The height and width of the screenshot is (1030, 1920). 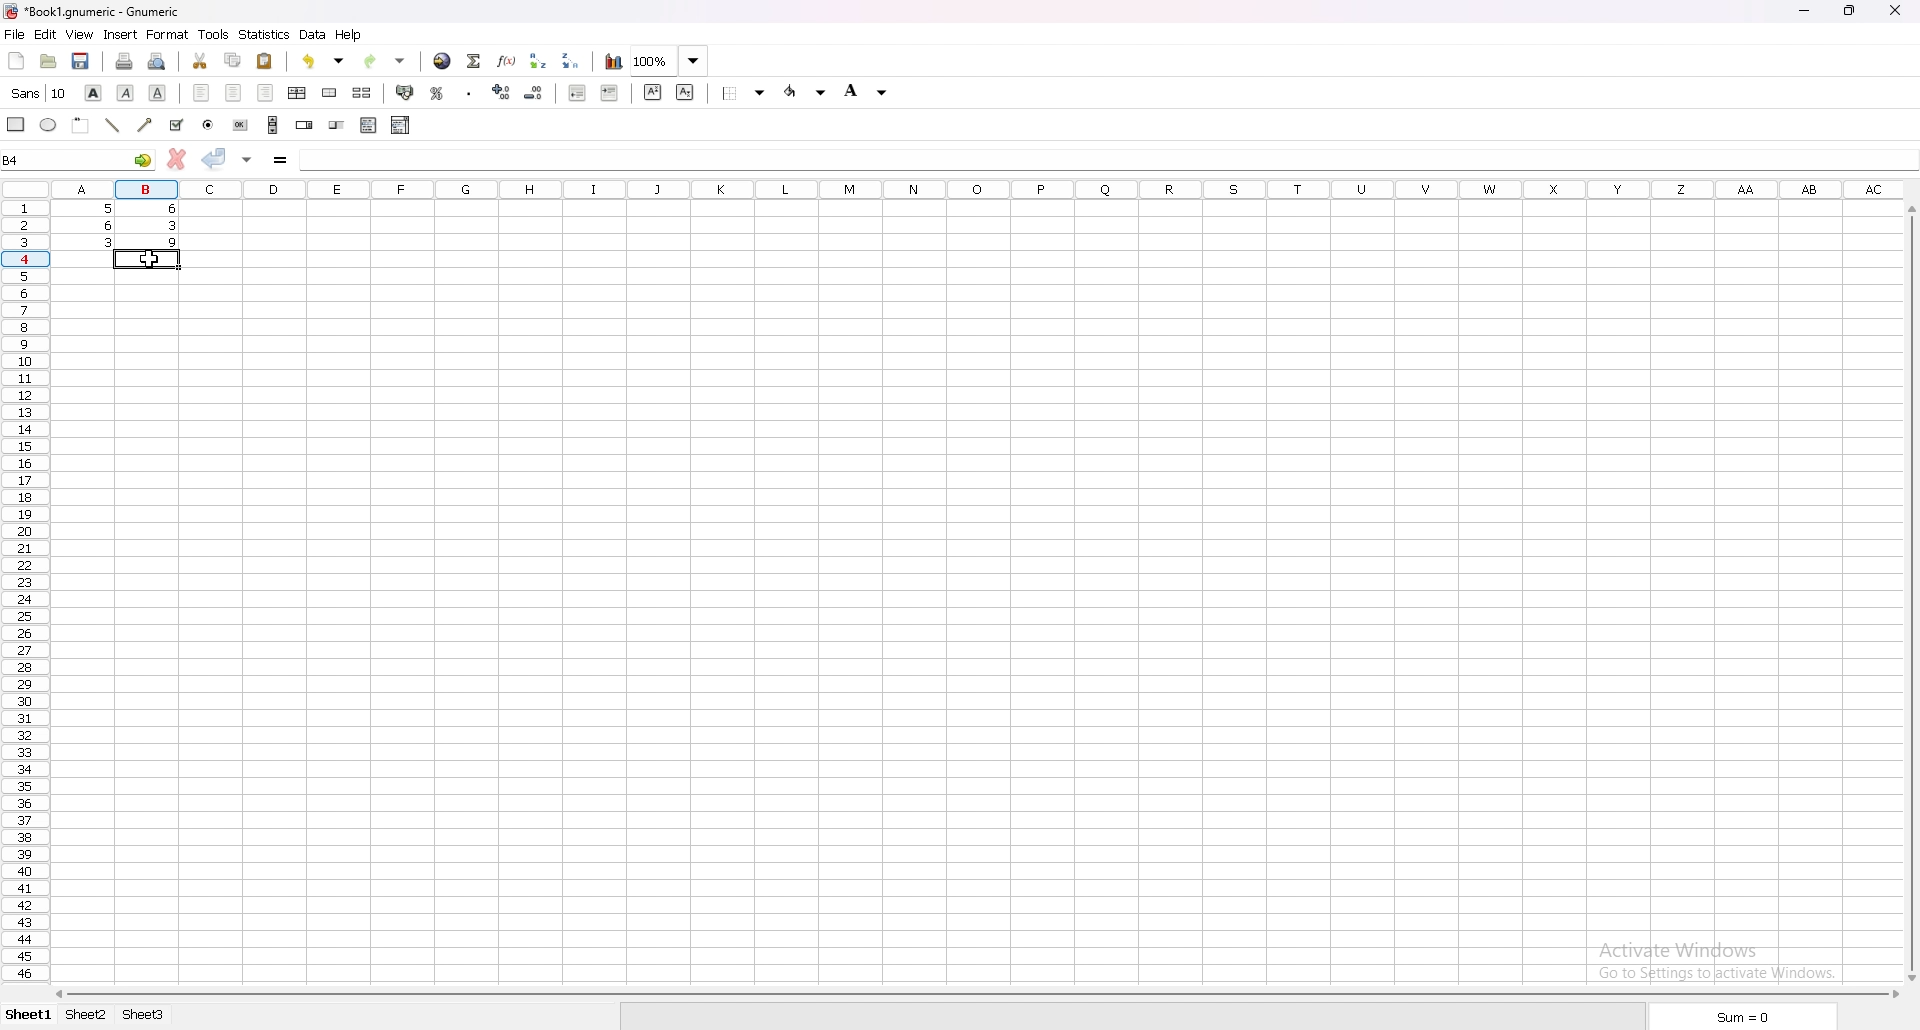 What do you see at coordinates (870, 91) in the screenshot?
I see `foreground` at bounding box center [870, 91].